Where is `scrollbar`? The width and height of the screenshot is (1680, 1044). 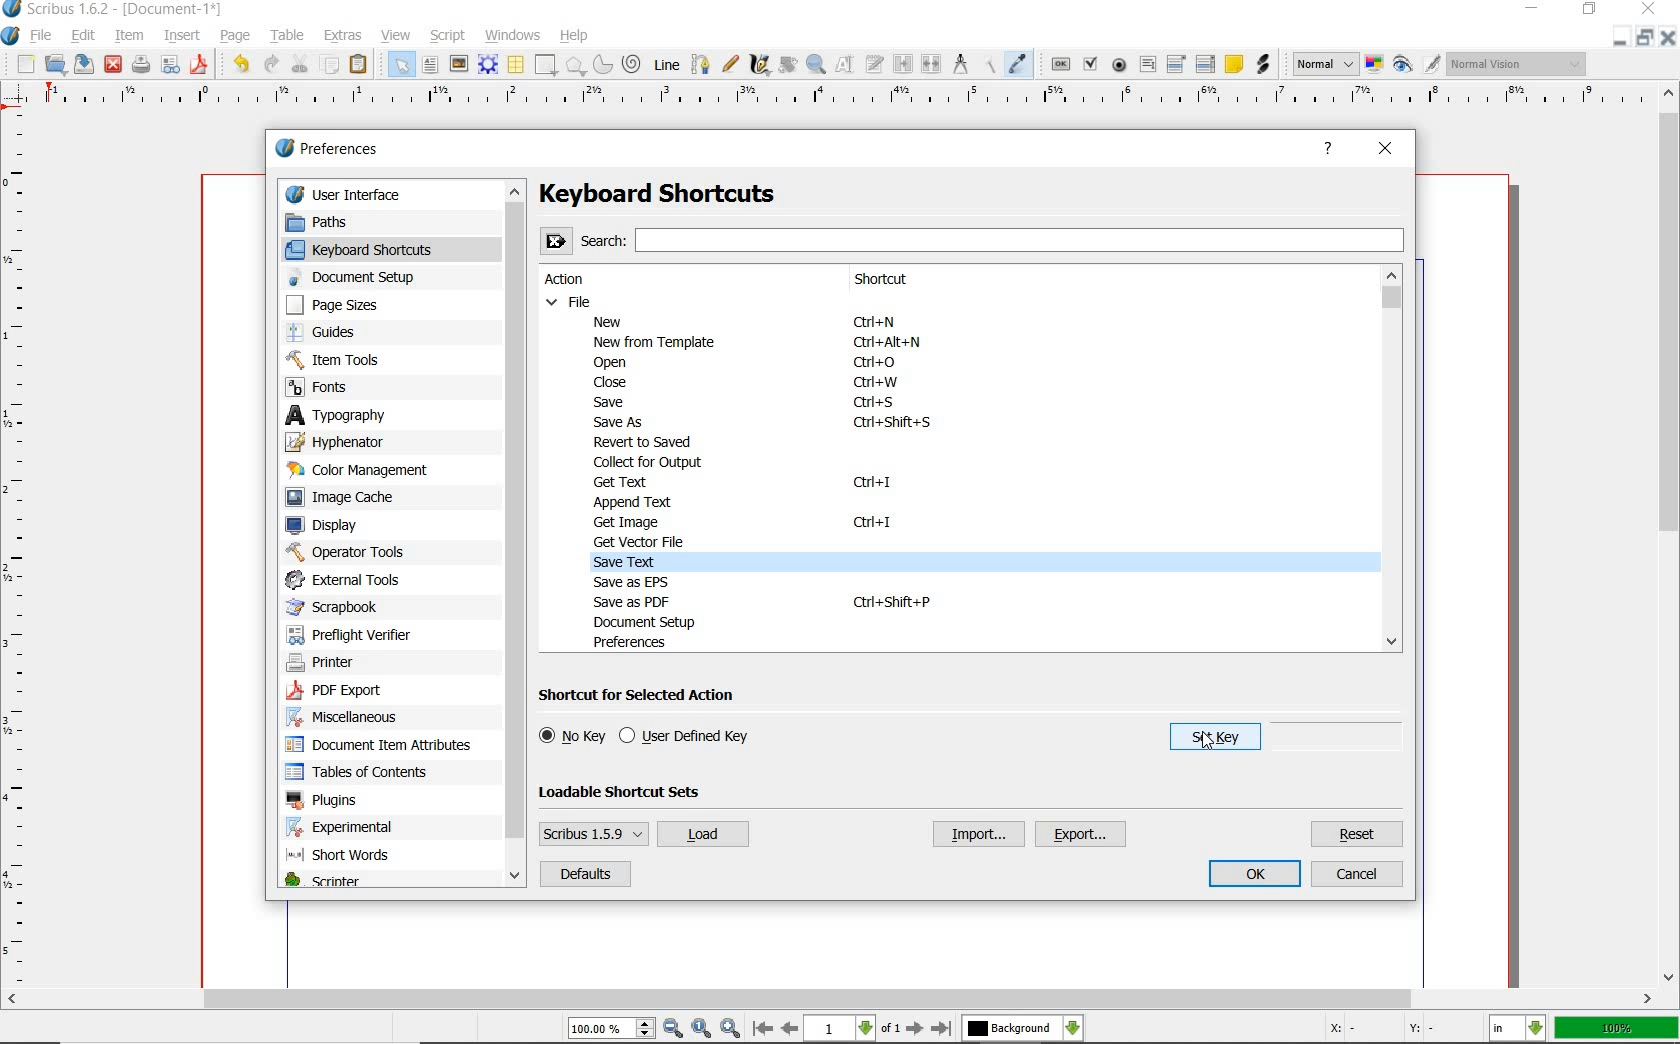 scrollbar is located at coordinates (829, 1001).